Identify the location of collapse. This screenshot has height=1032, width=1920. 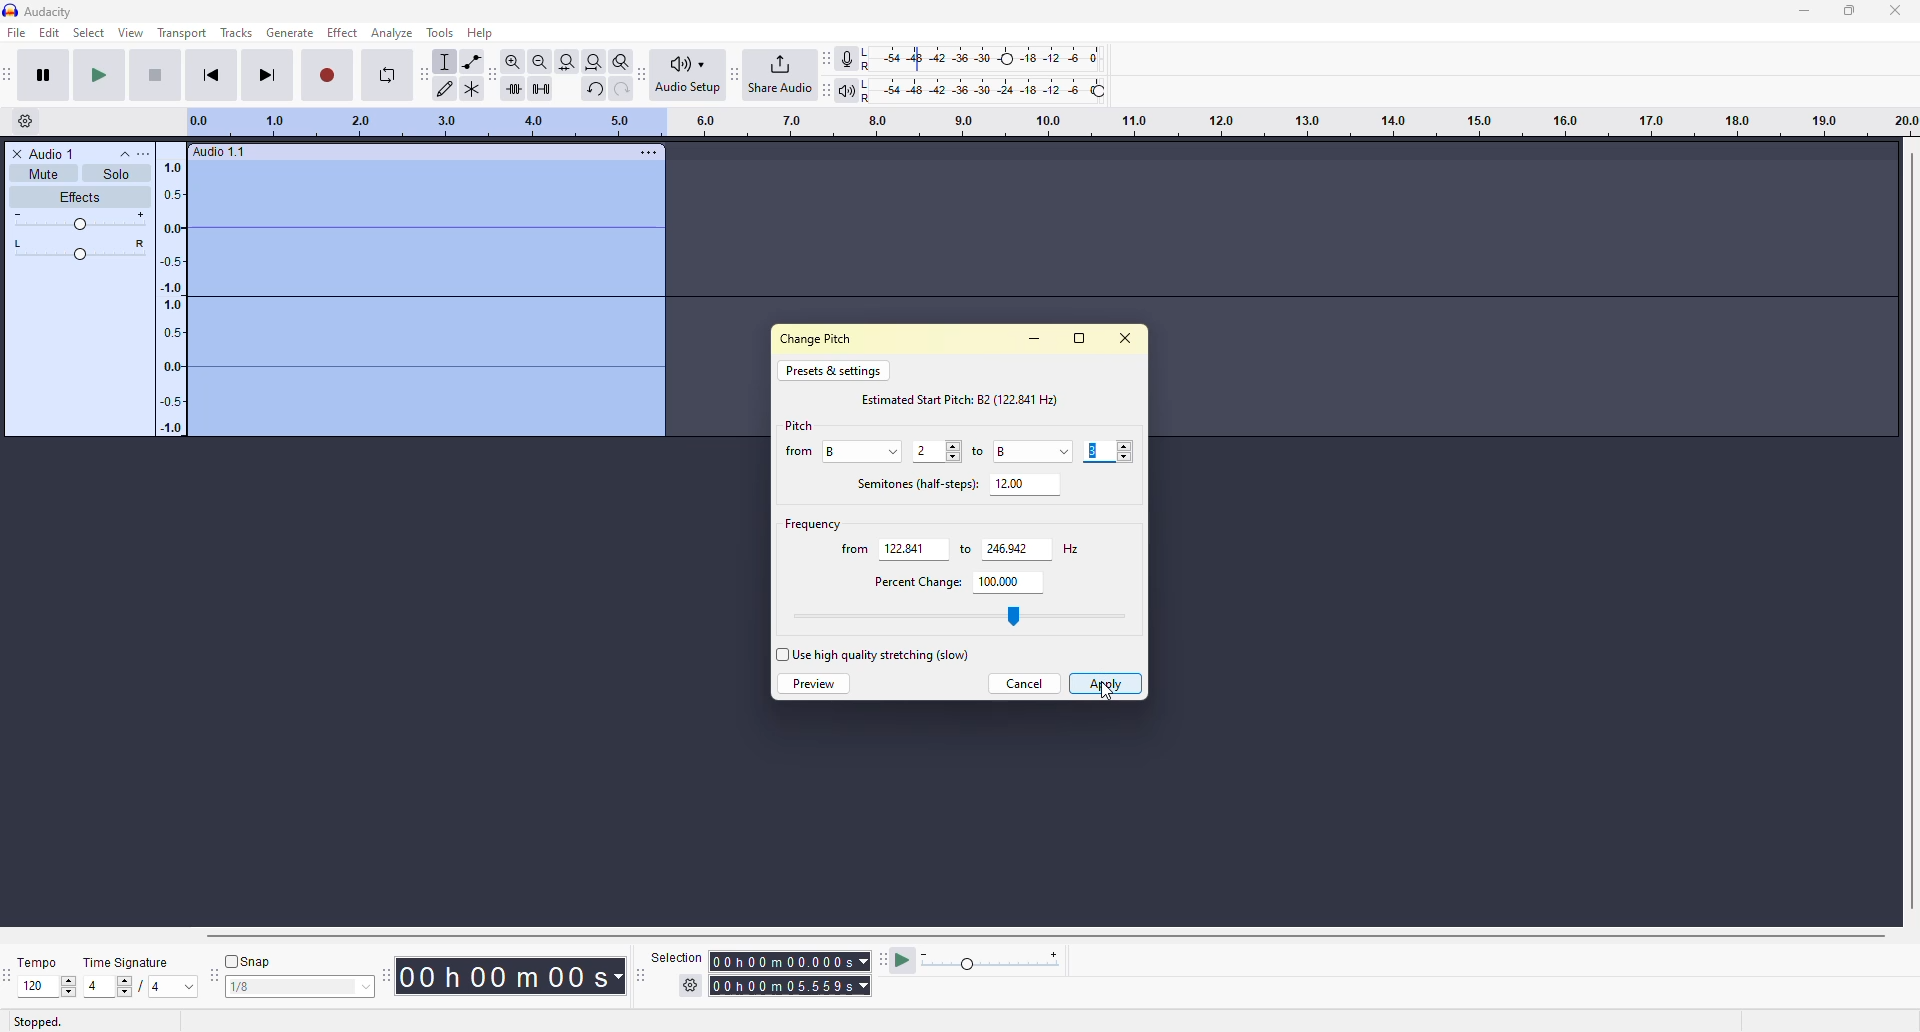
(124, 153).